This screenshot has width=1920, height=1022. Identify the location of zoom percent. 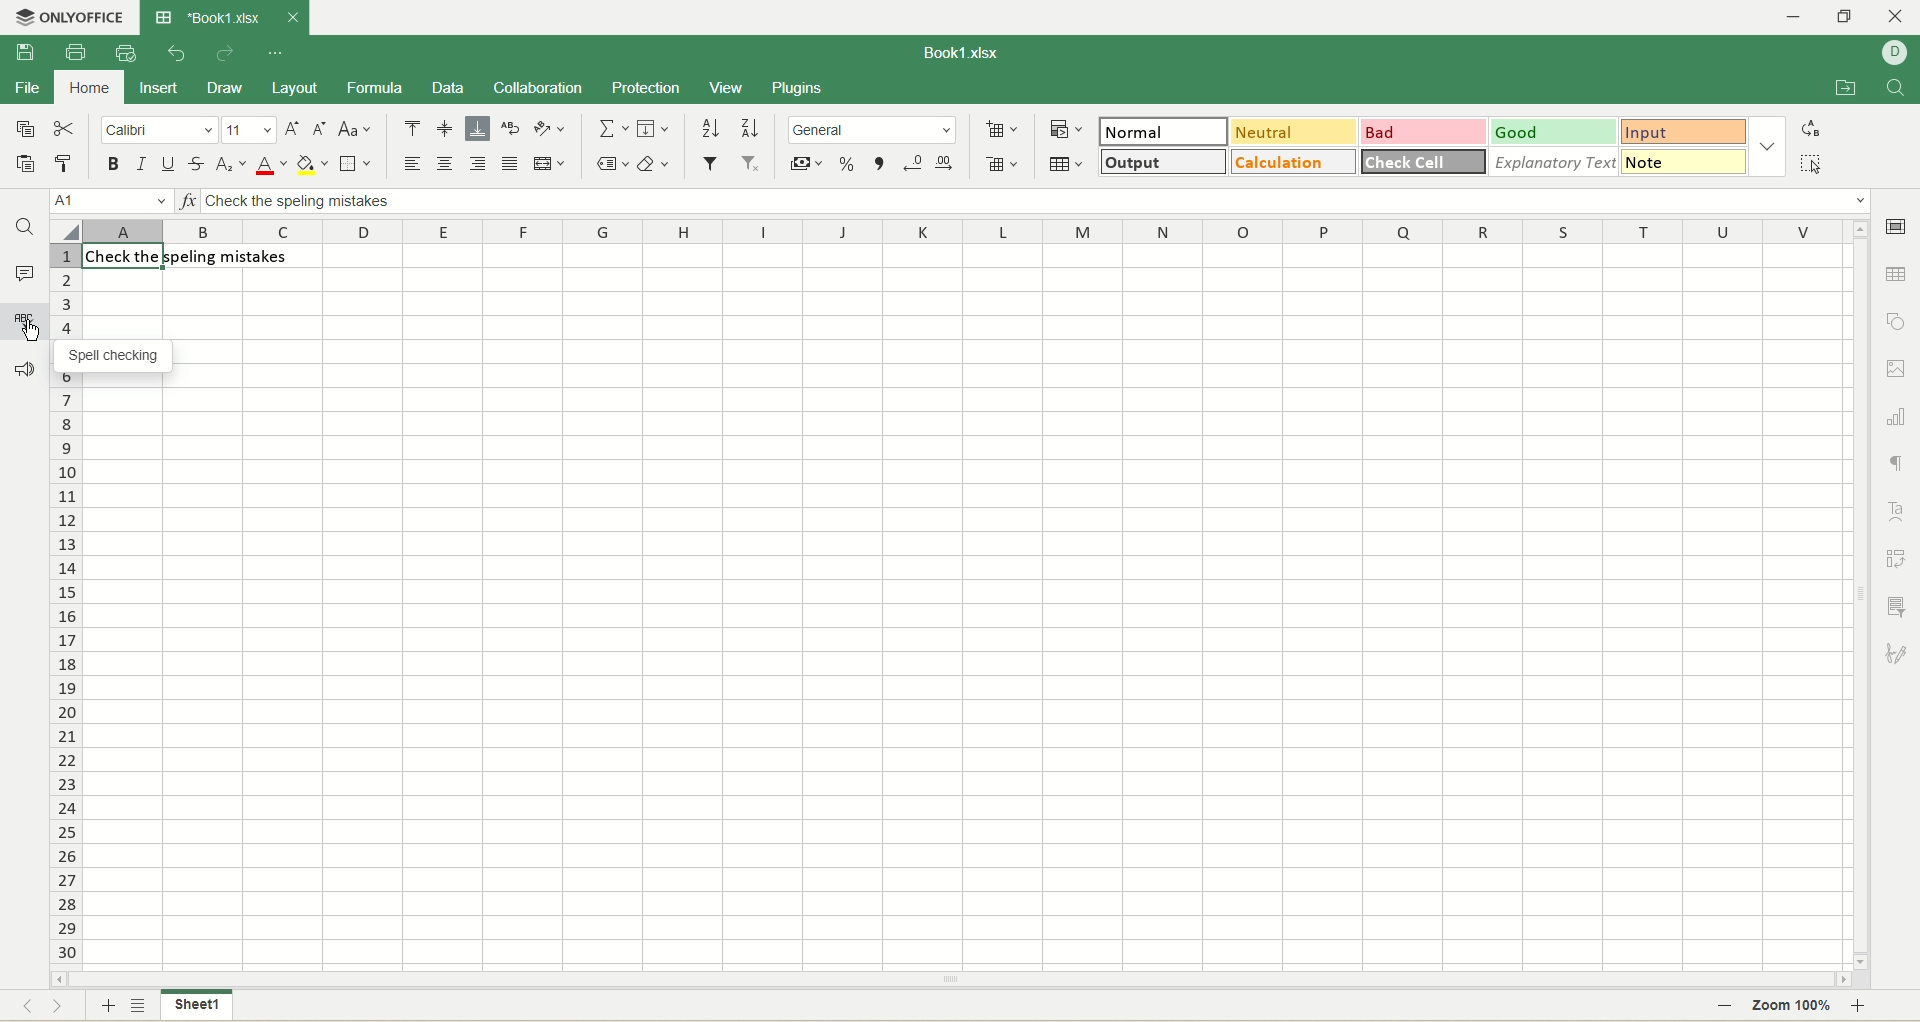
(1797, 1007).